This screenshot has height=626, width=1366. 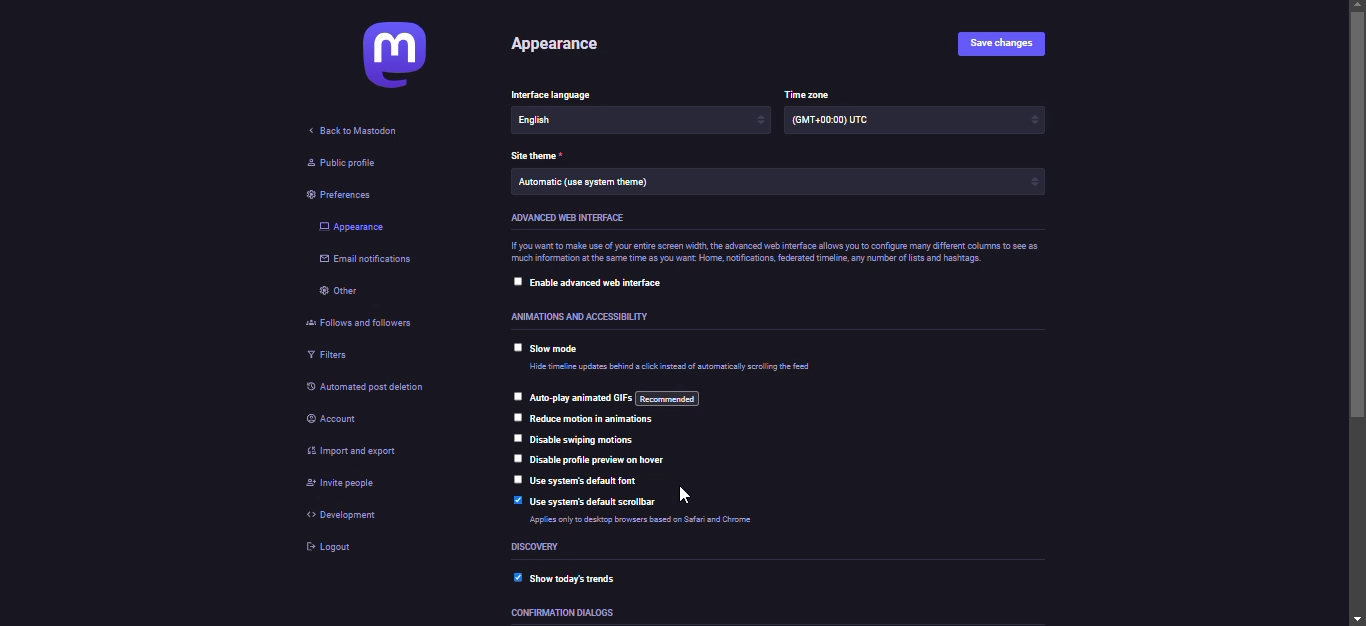 I want to click on email notifications, so click(x=367, y=260).